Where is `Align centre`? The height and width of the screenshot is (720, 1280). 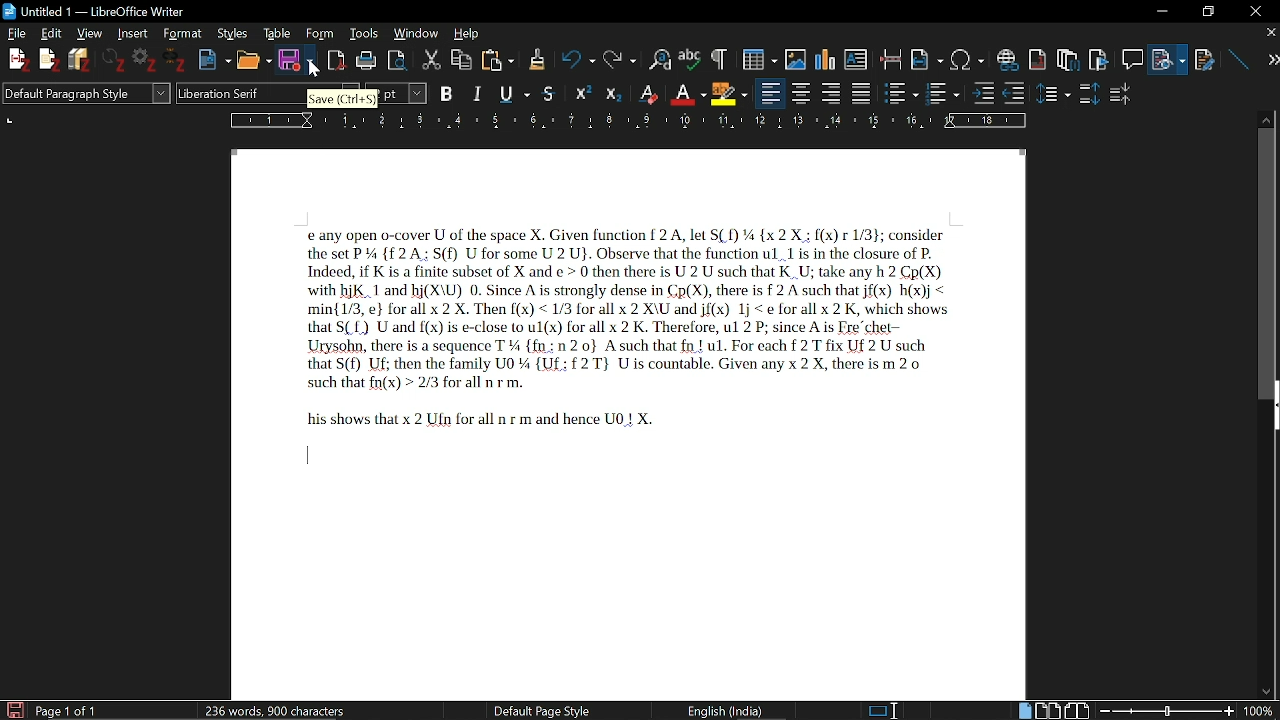 Align centre is located at coordinates (803, 92).